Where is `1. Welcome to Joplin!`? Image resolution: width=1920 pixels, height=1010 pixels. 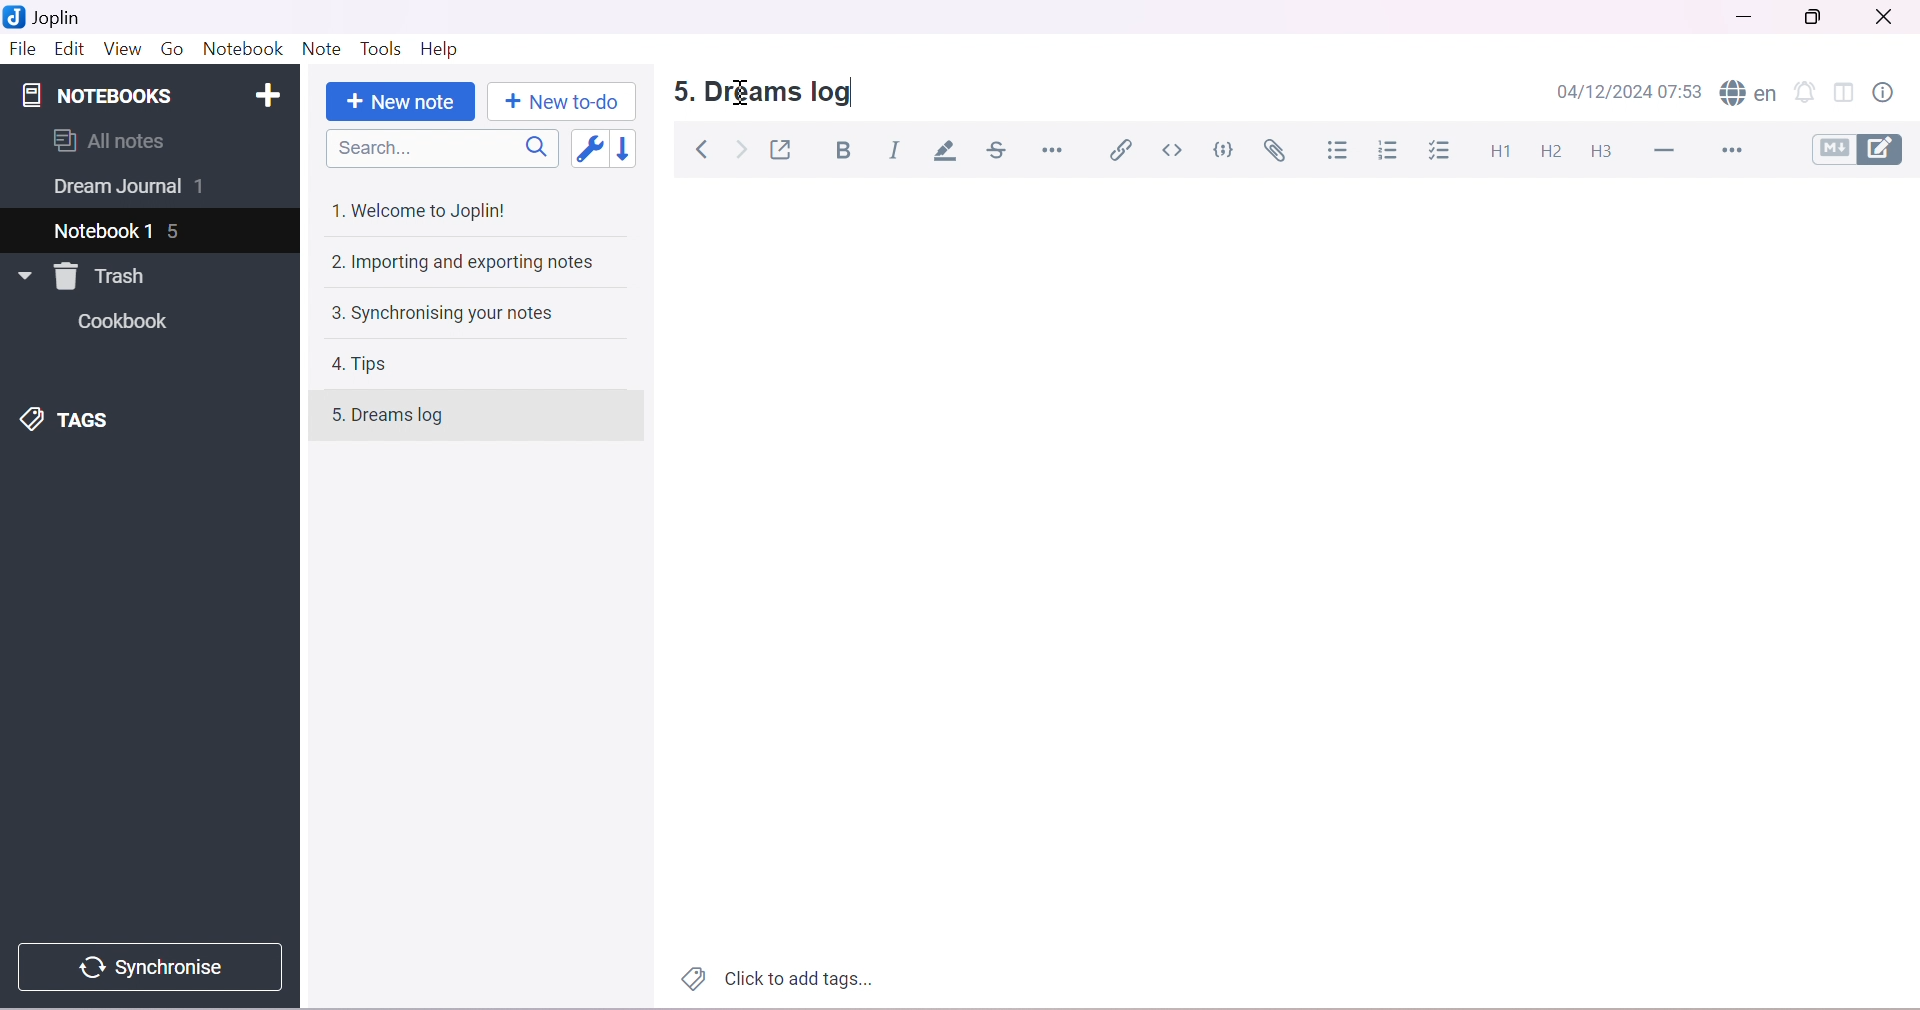 1. Welcome to Joplin! is located at coordinates (425, 209).